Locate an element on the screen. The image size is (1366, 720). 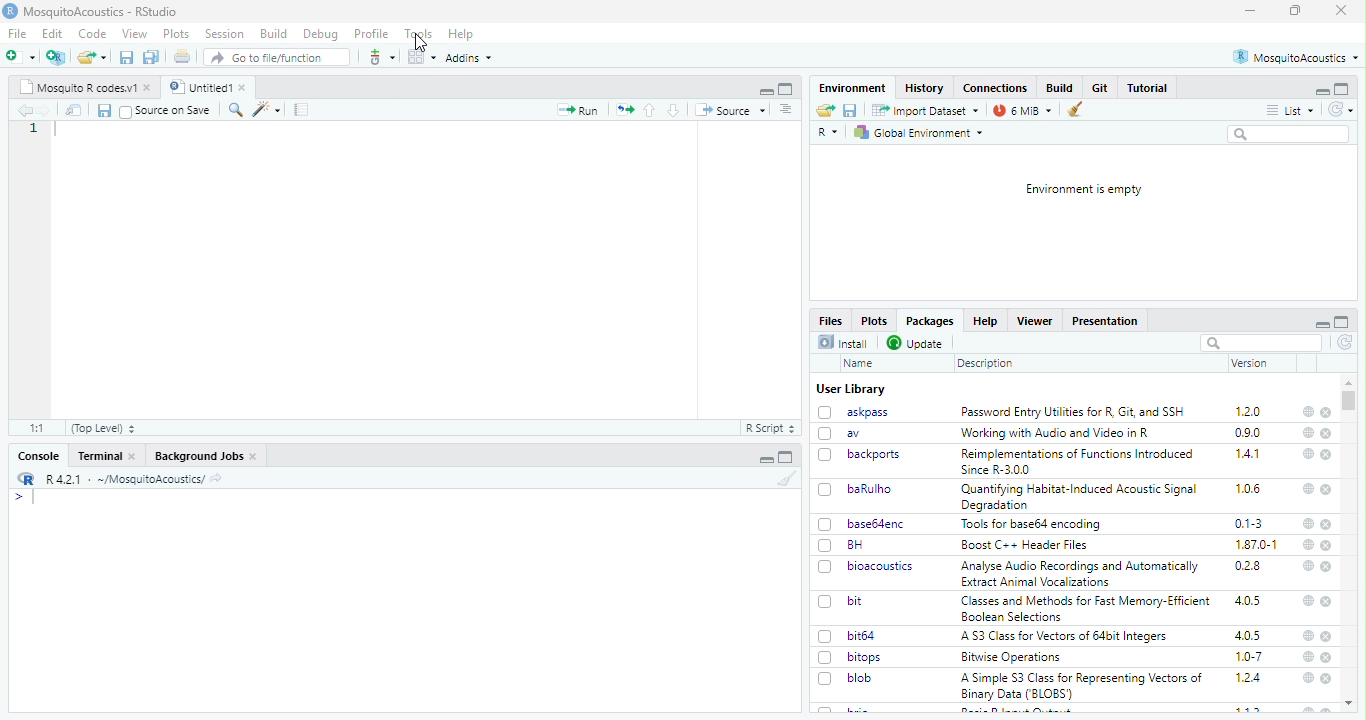
close is located at coordinates (1326, 455).